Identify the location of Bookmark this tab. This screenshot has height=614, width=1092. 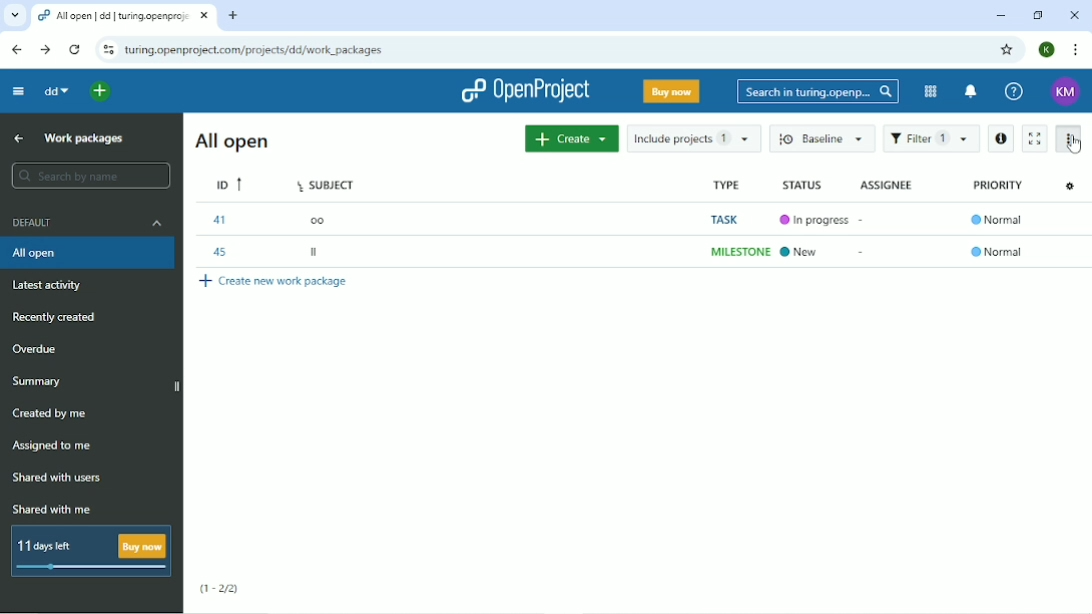
(1008, 50).